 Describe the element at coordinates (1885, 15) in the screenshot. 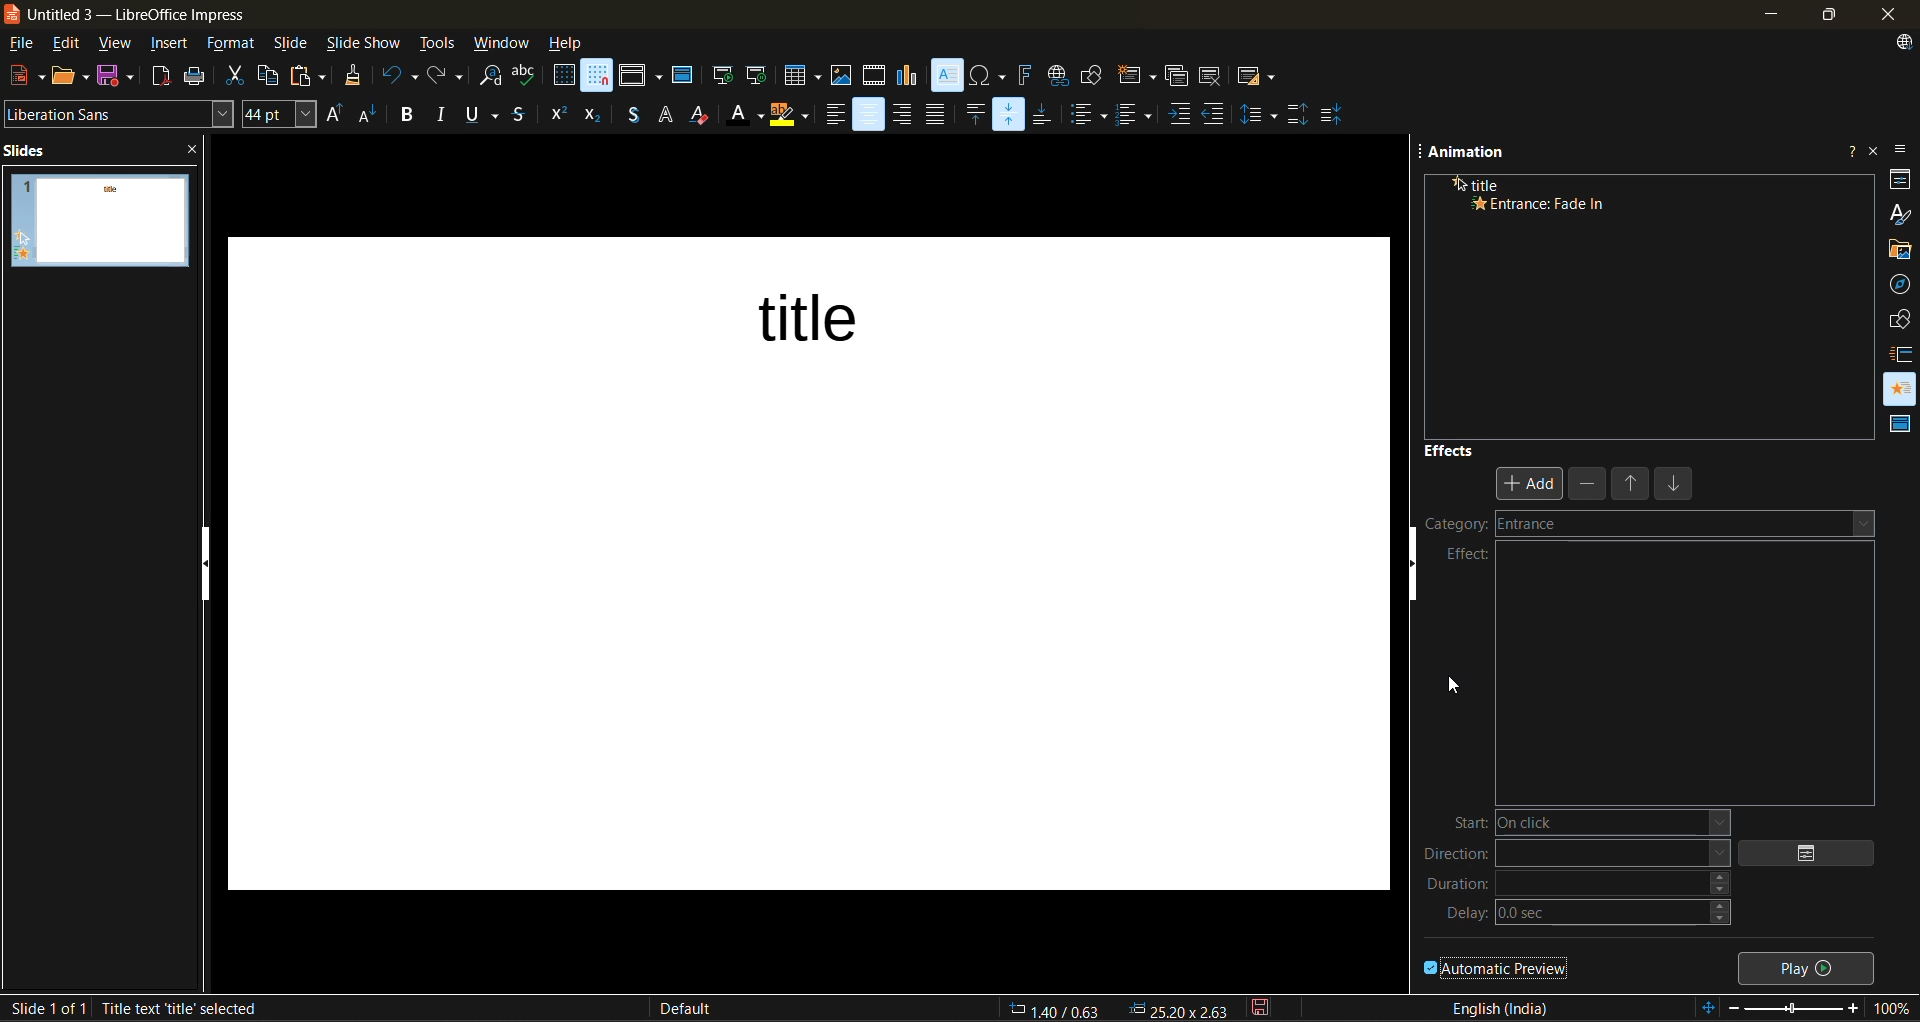

I see `close` at that location.